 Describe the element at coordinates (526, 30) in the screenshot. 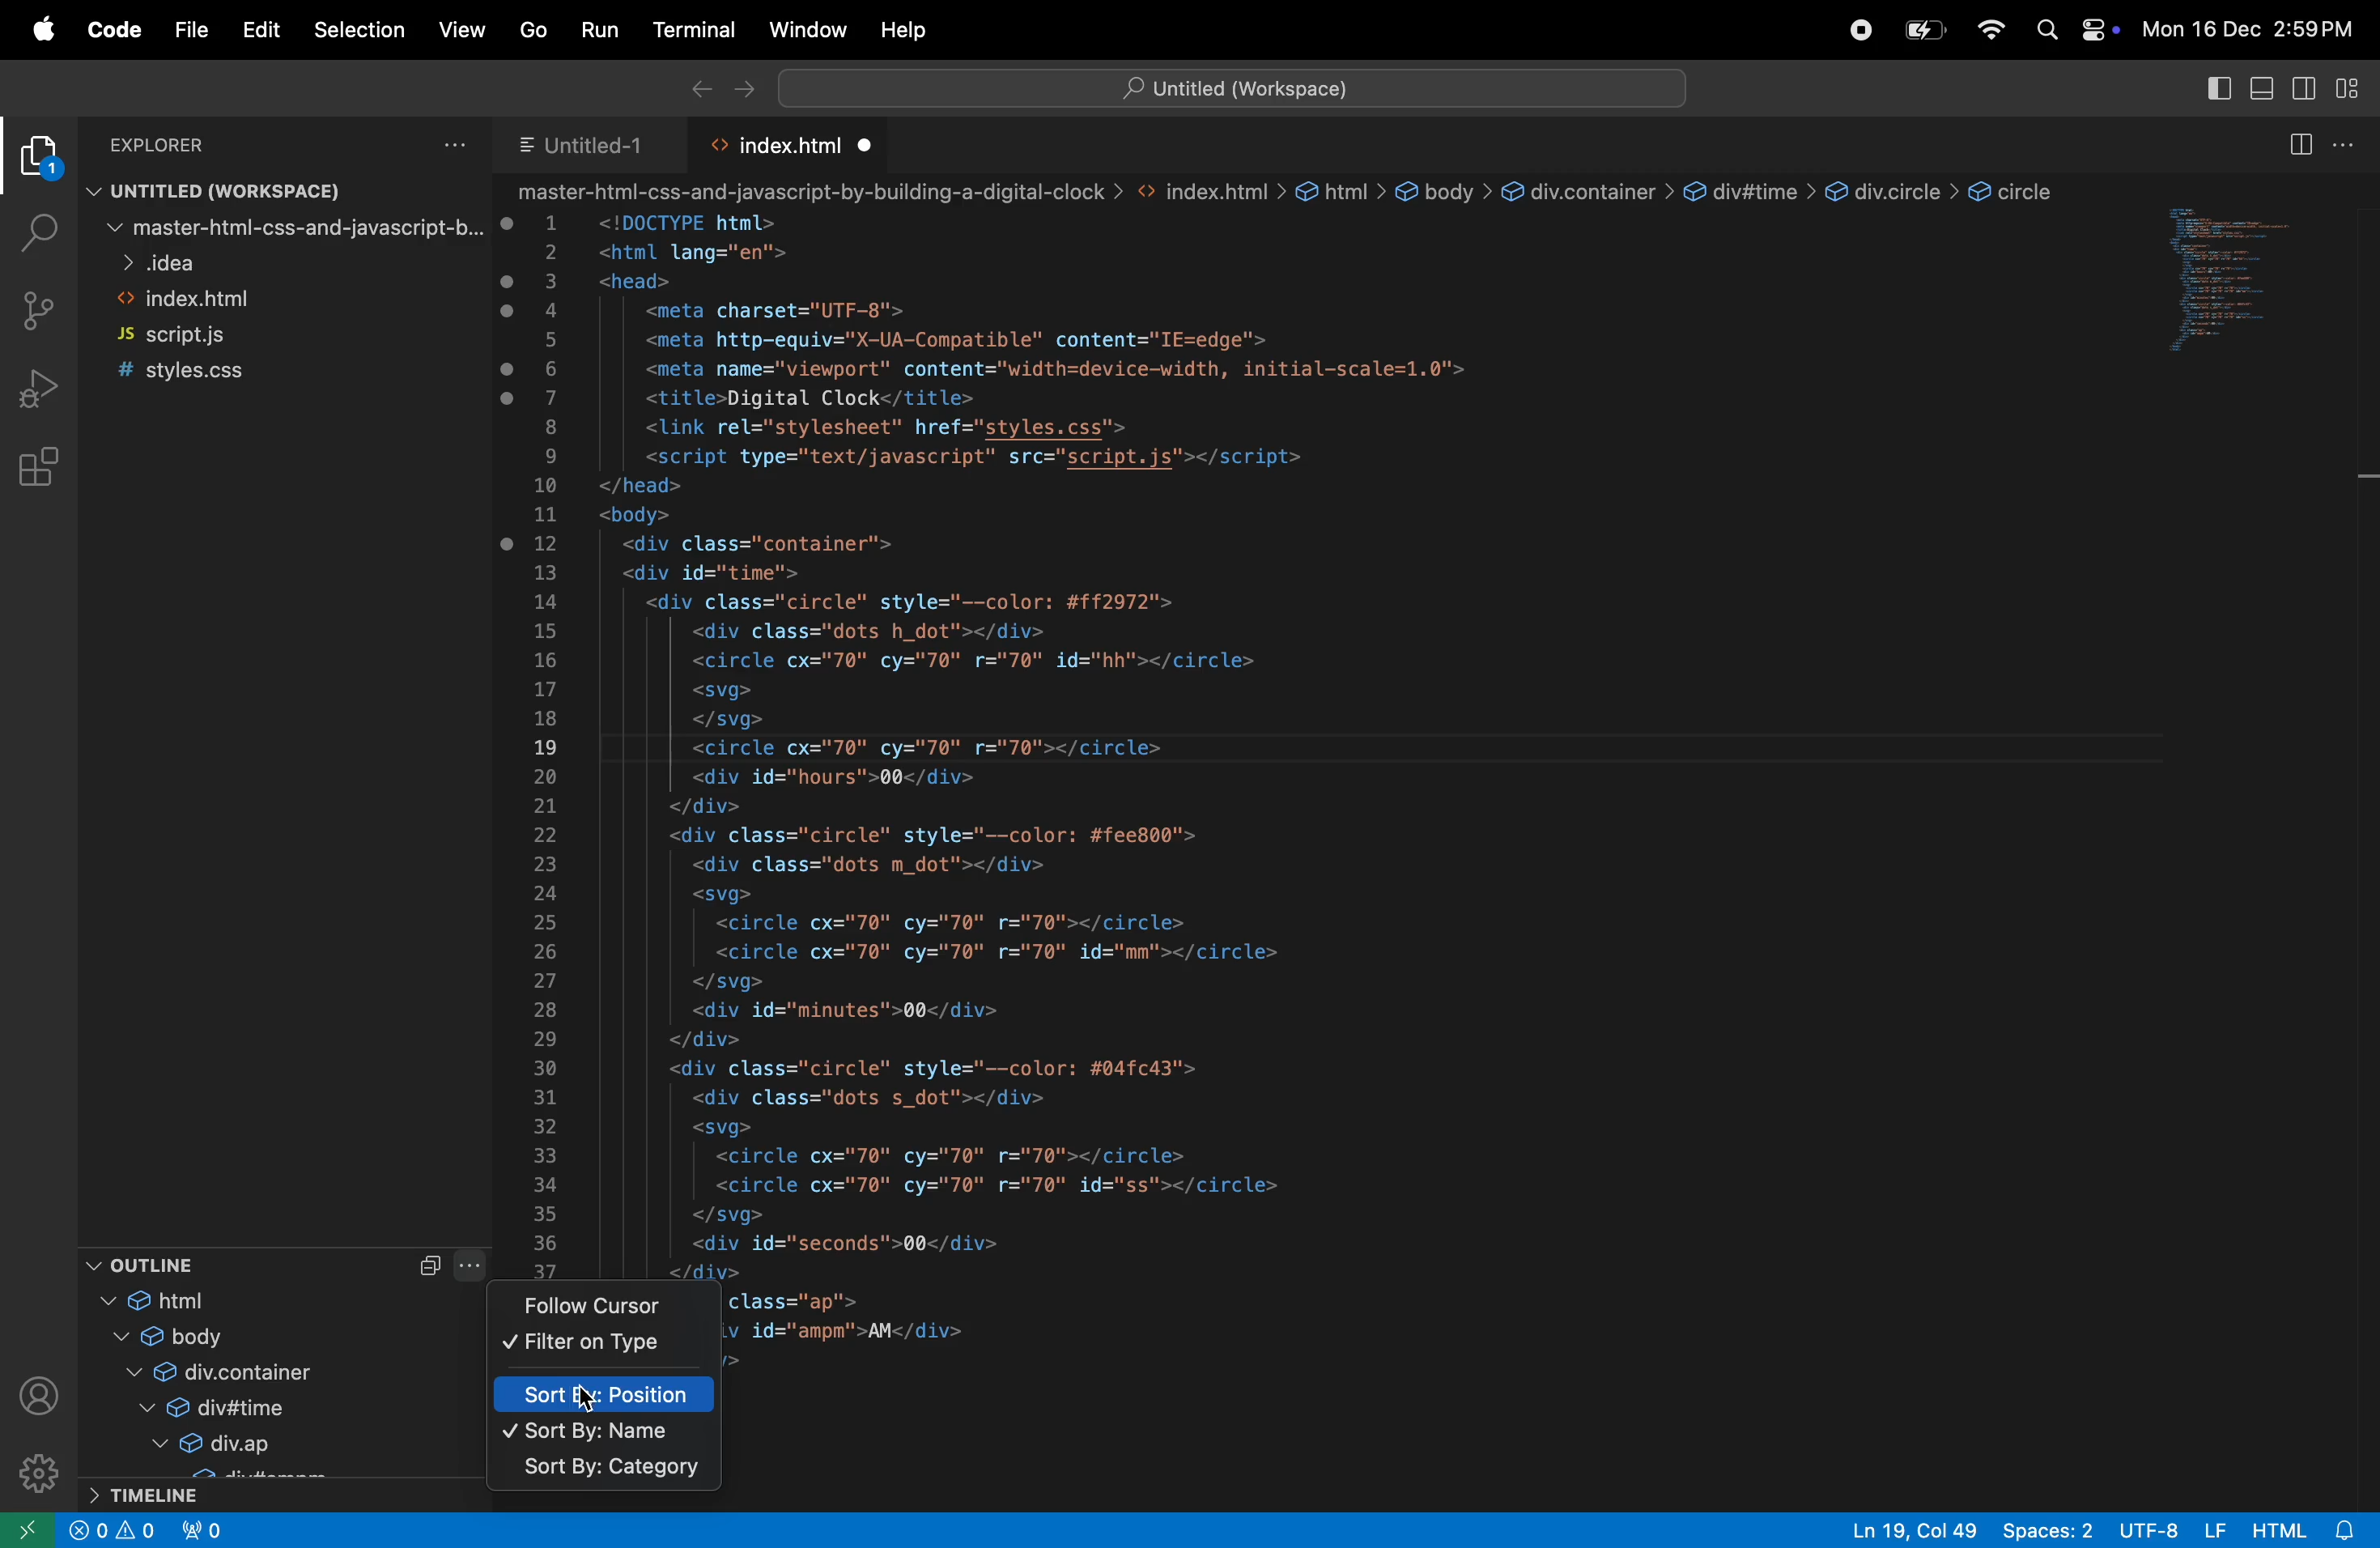

I see `Go` at that location.